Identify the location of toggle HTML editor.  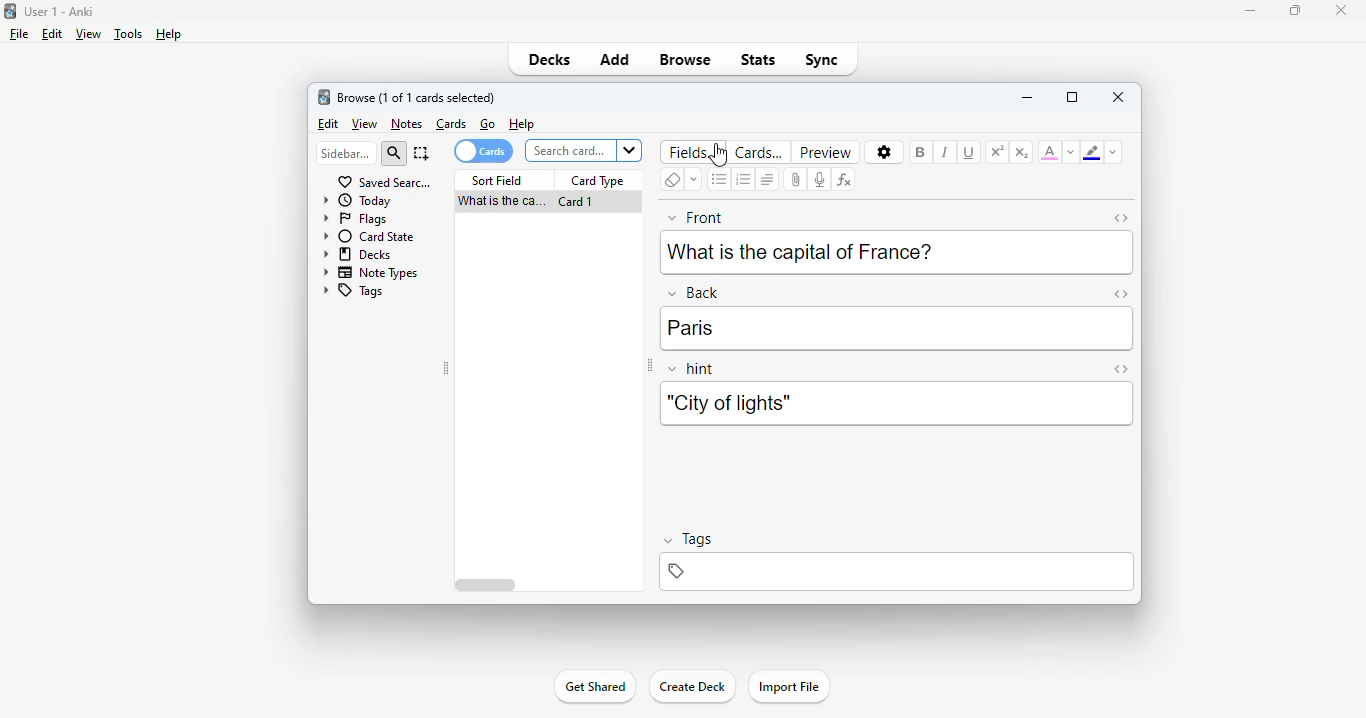
(1121, 293).